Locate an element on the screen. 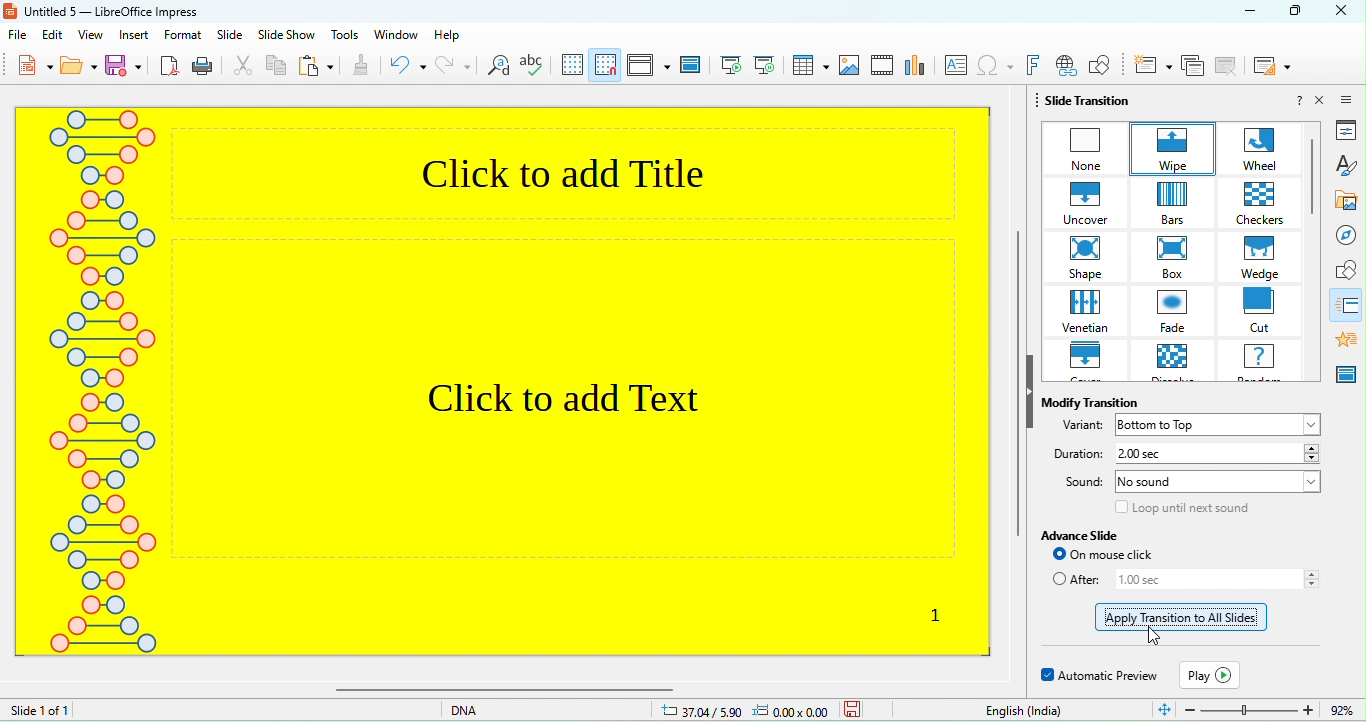  slide transition is located at coordinates (1094, 102).